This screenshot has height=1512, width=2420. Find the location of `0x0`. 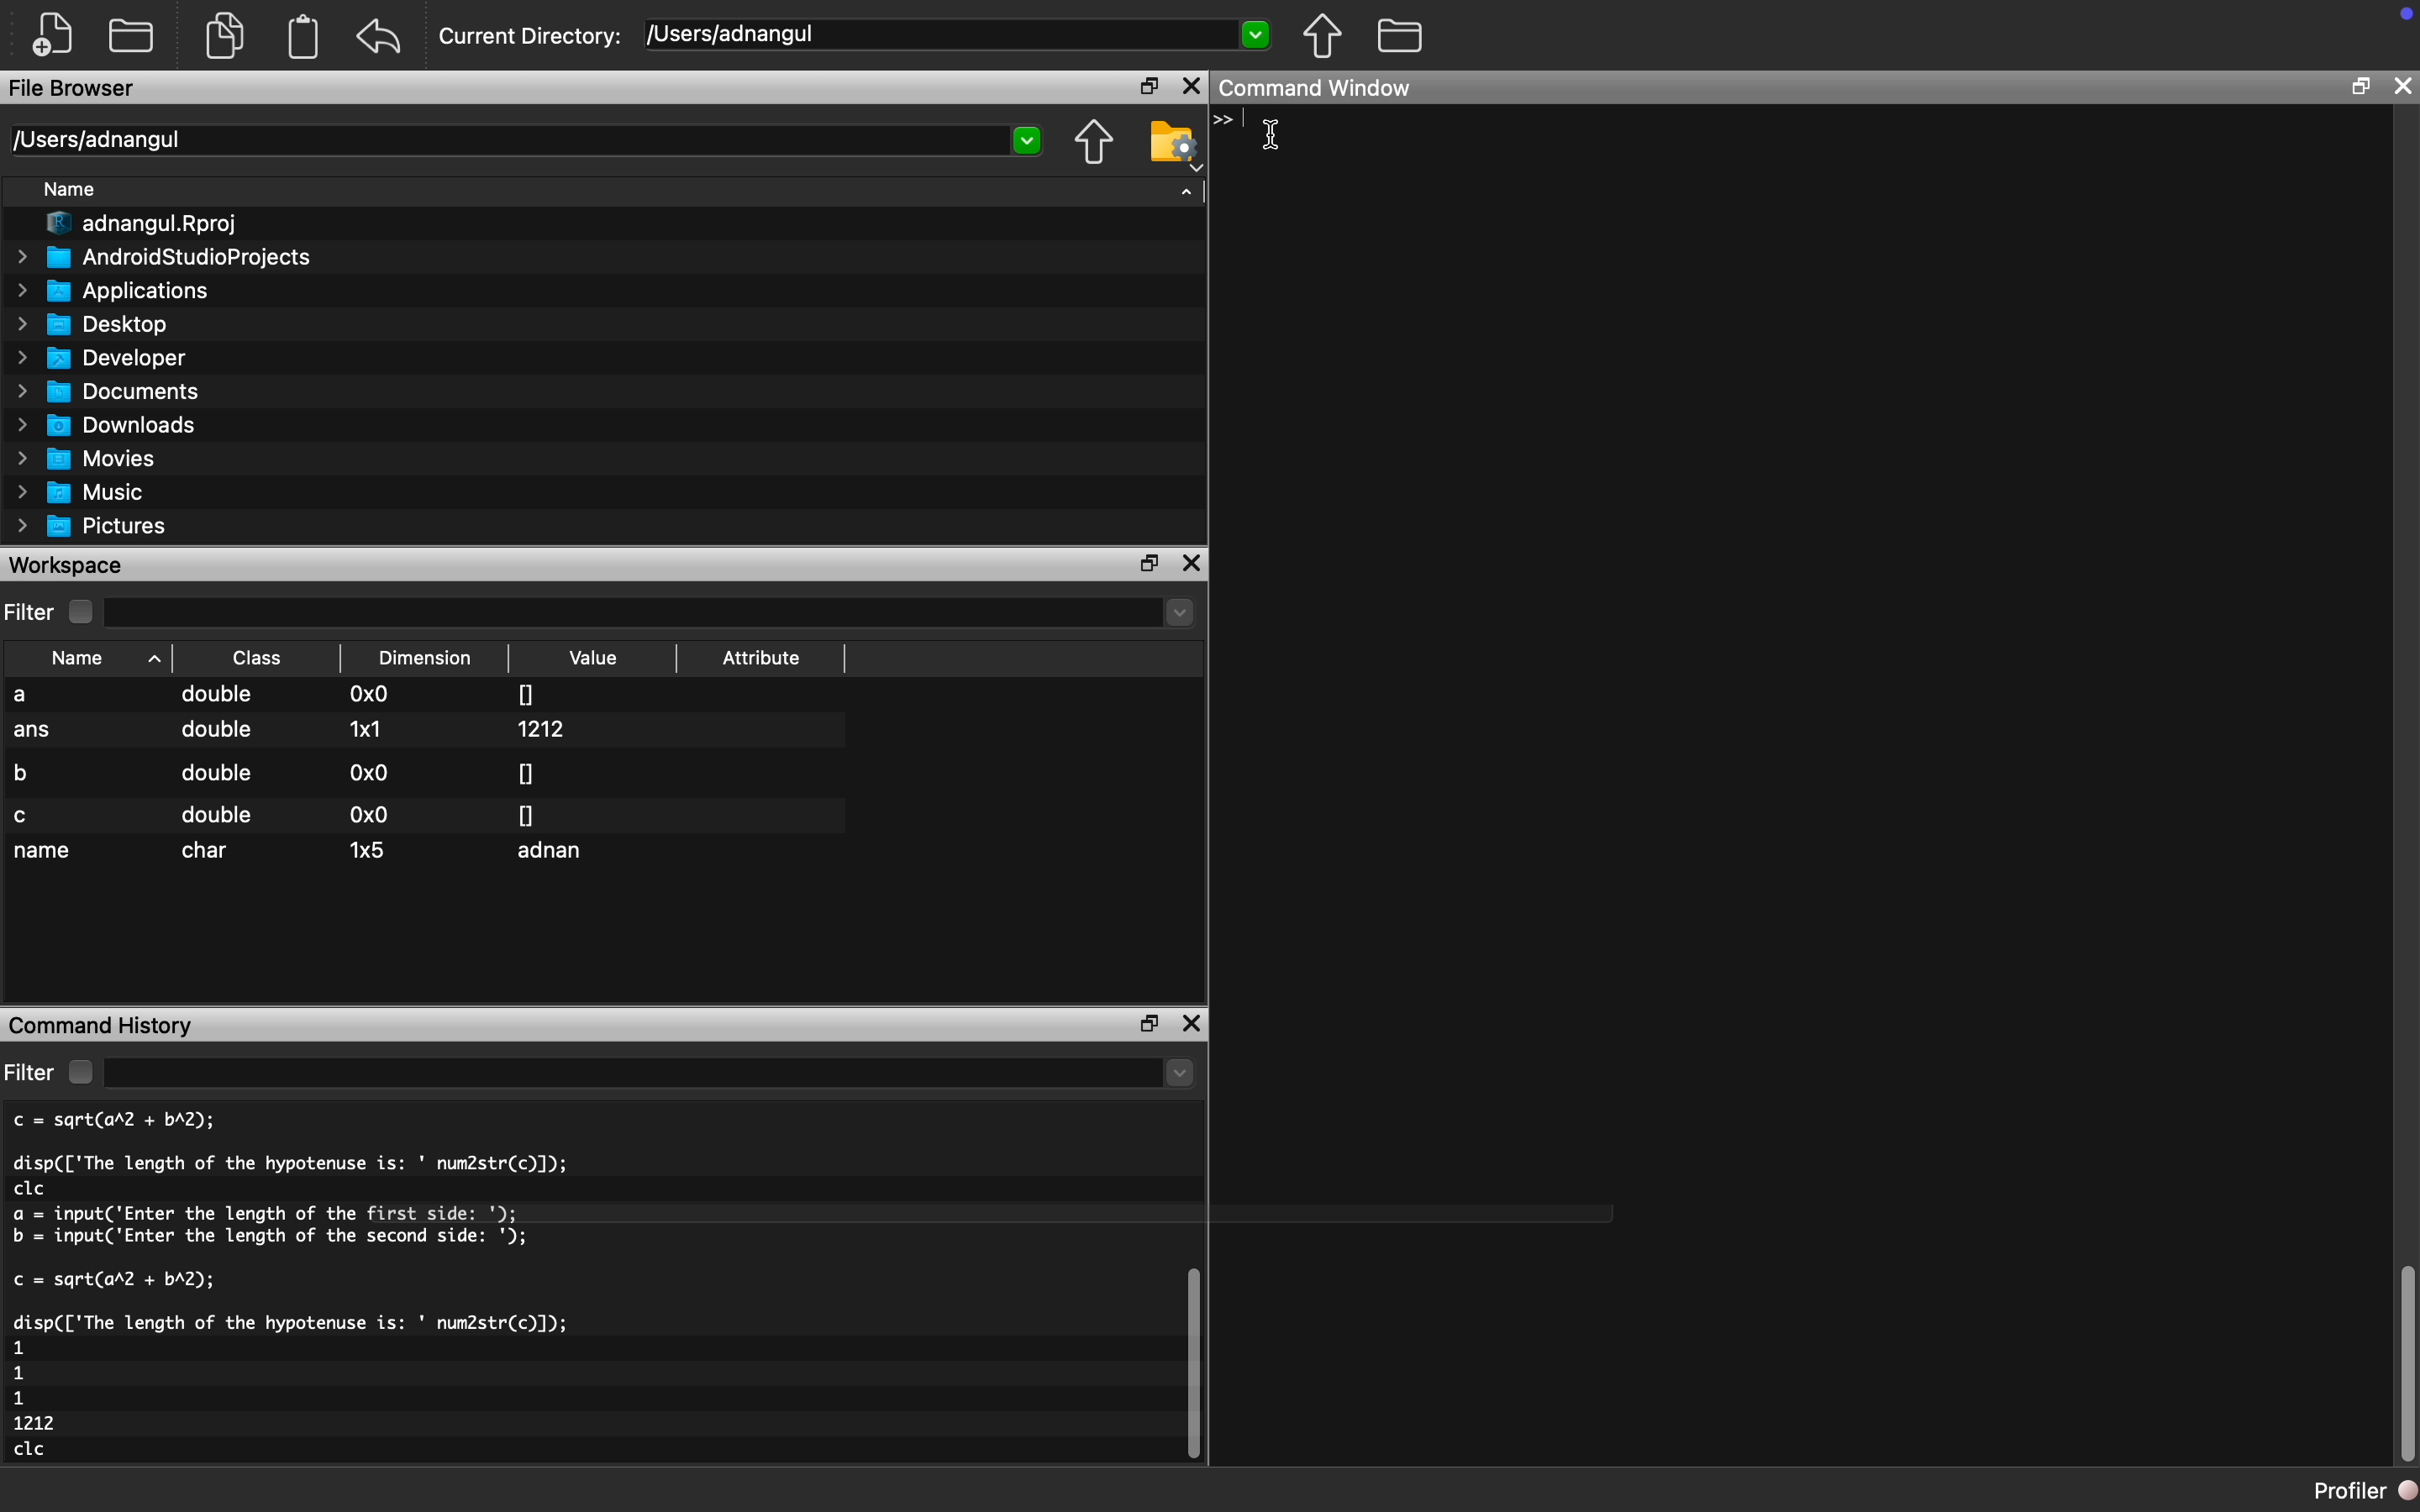

0x0 is located at coordinates (371, 772).